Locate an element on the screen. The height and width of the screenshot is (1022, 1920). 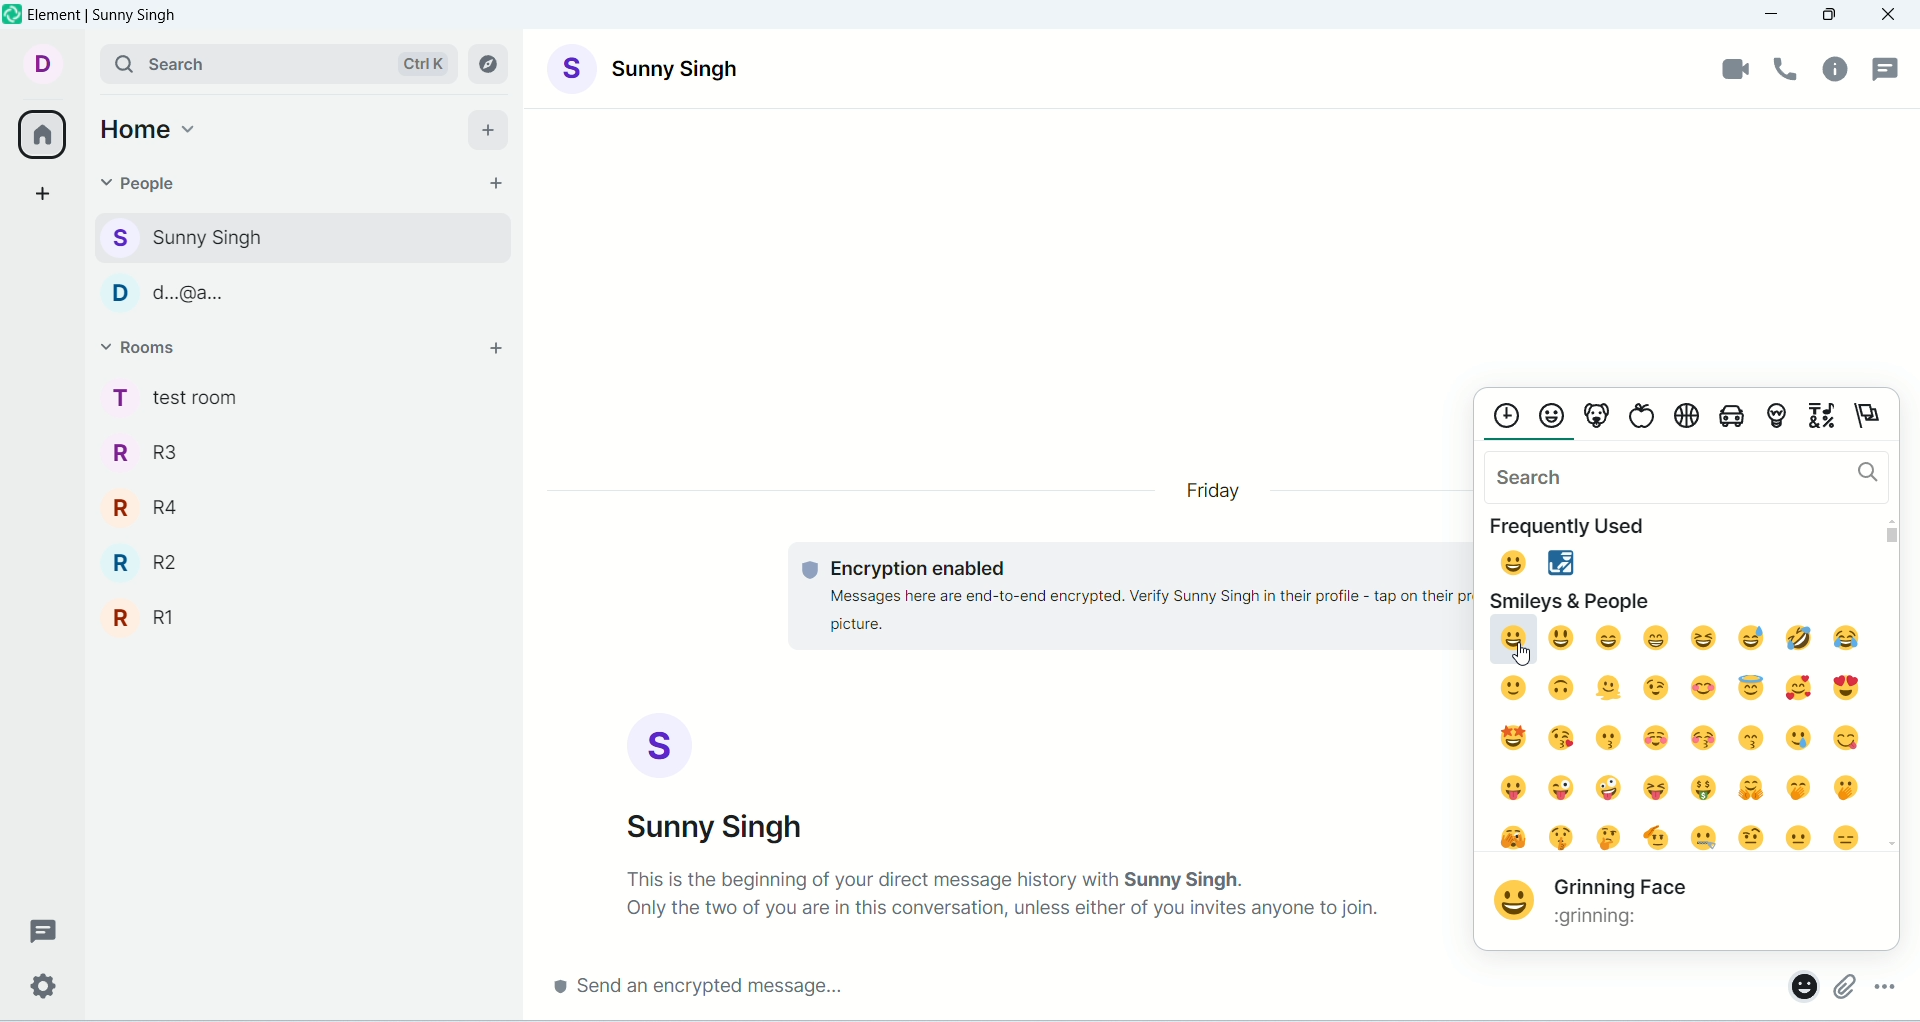
add is located at coordinates (499, 351).